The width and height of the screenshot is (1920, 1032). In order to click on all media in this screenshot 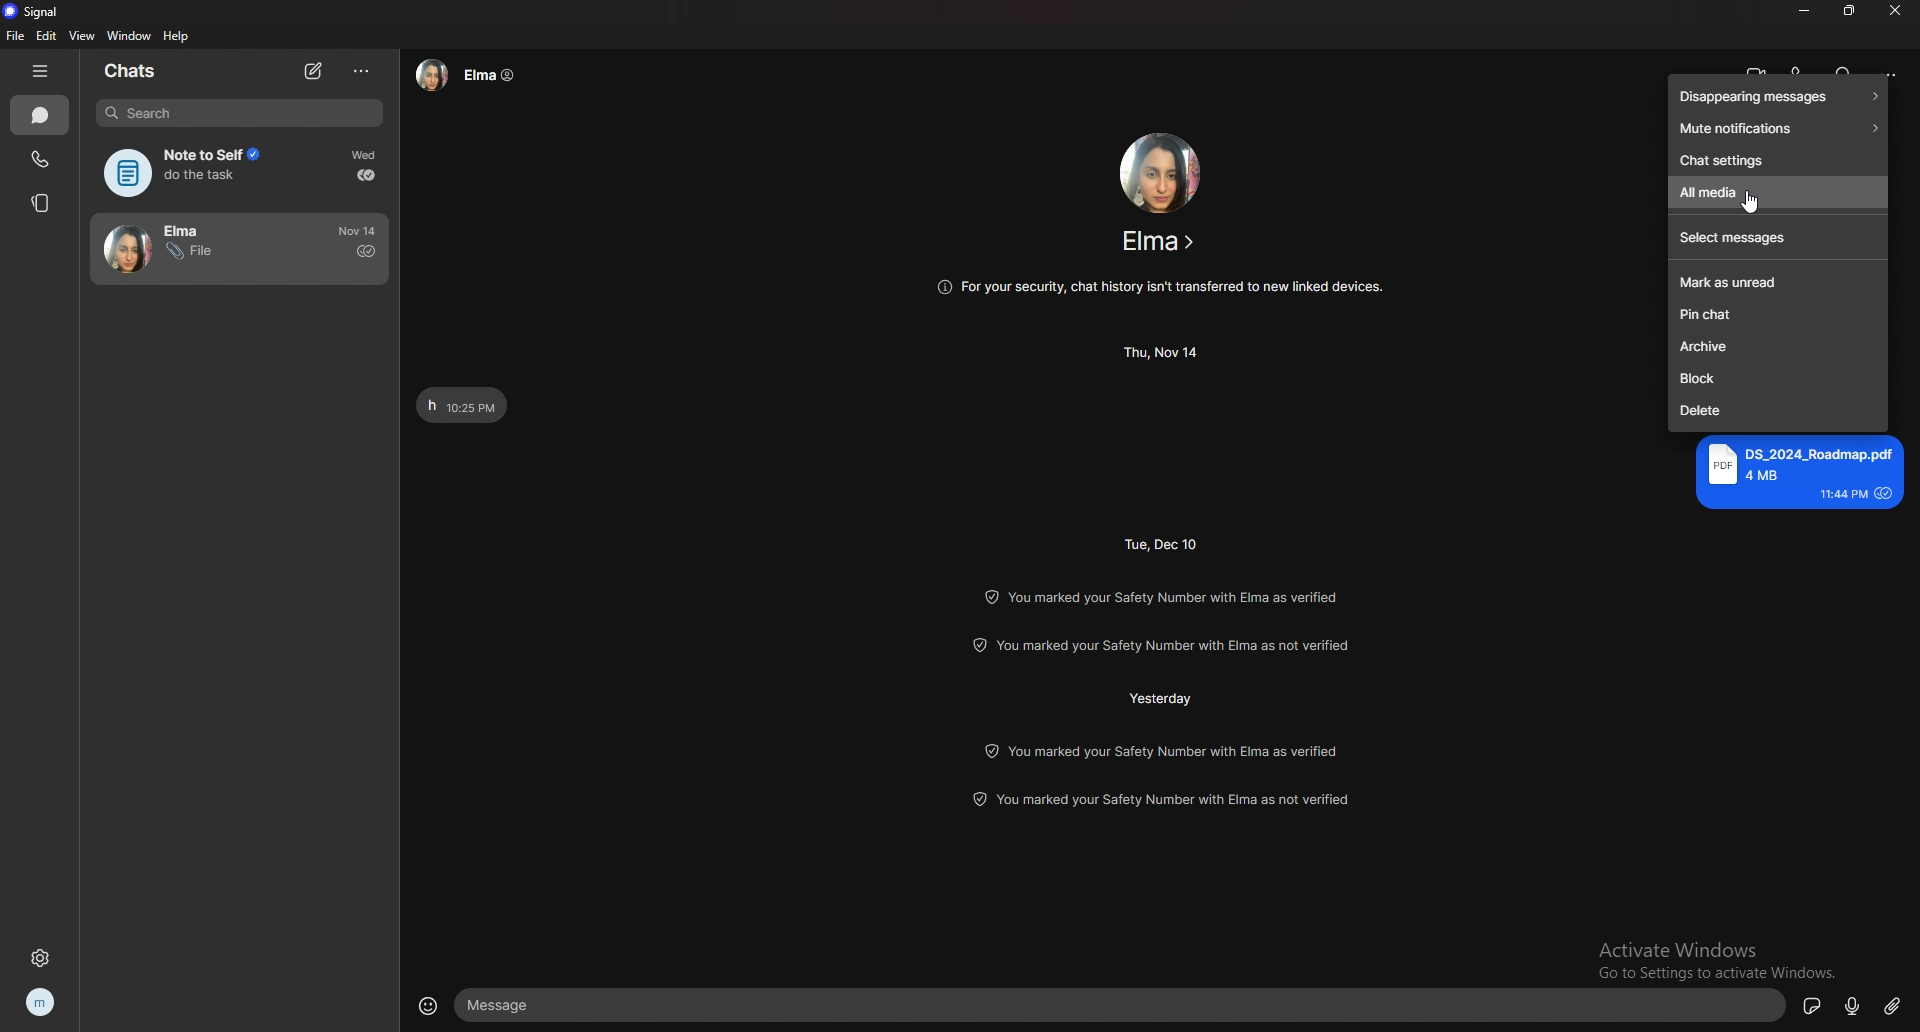, I will do `click(1777, 193)`.